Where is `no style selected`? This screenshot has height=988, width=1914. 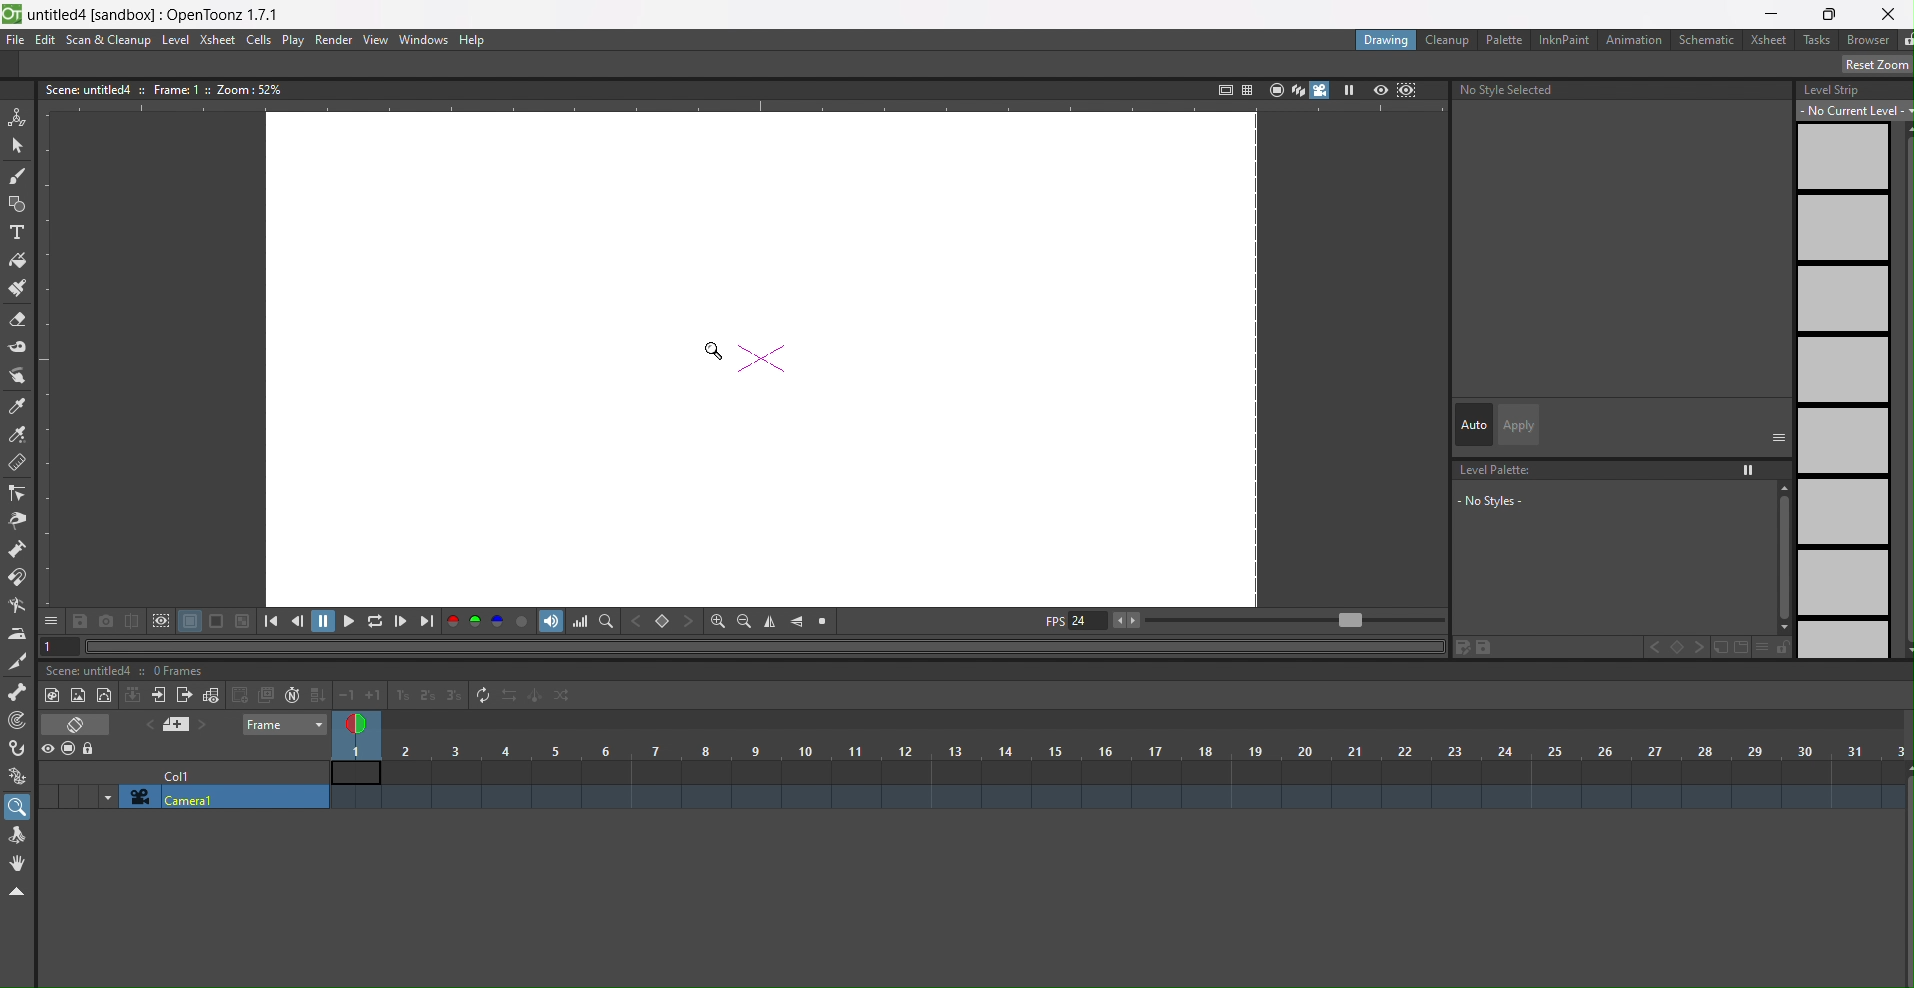 no style selected is located at coordinates (1507, 94).